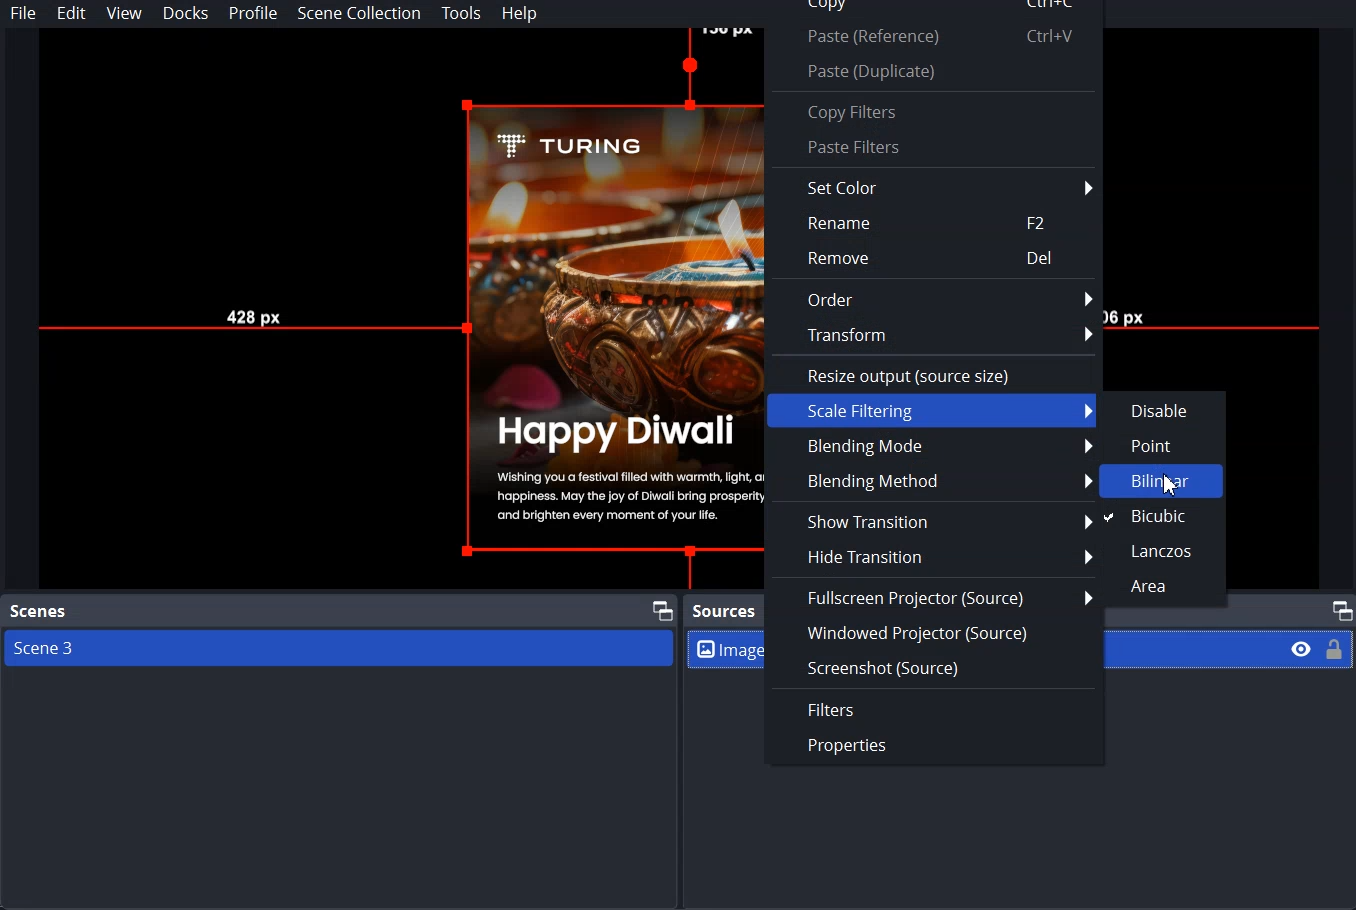  What do you see at coordinates (39, 612) in the screenshot?
I see `Text` at bounding box center [39, 612].